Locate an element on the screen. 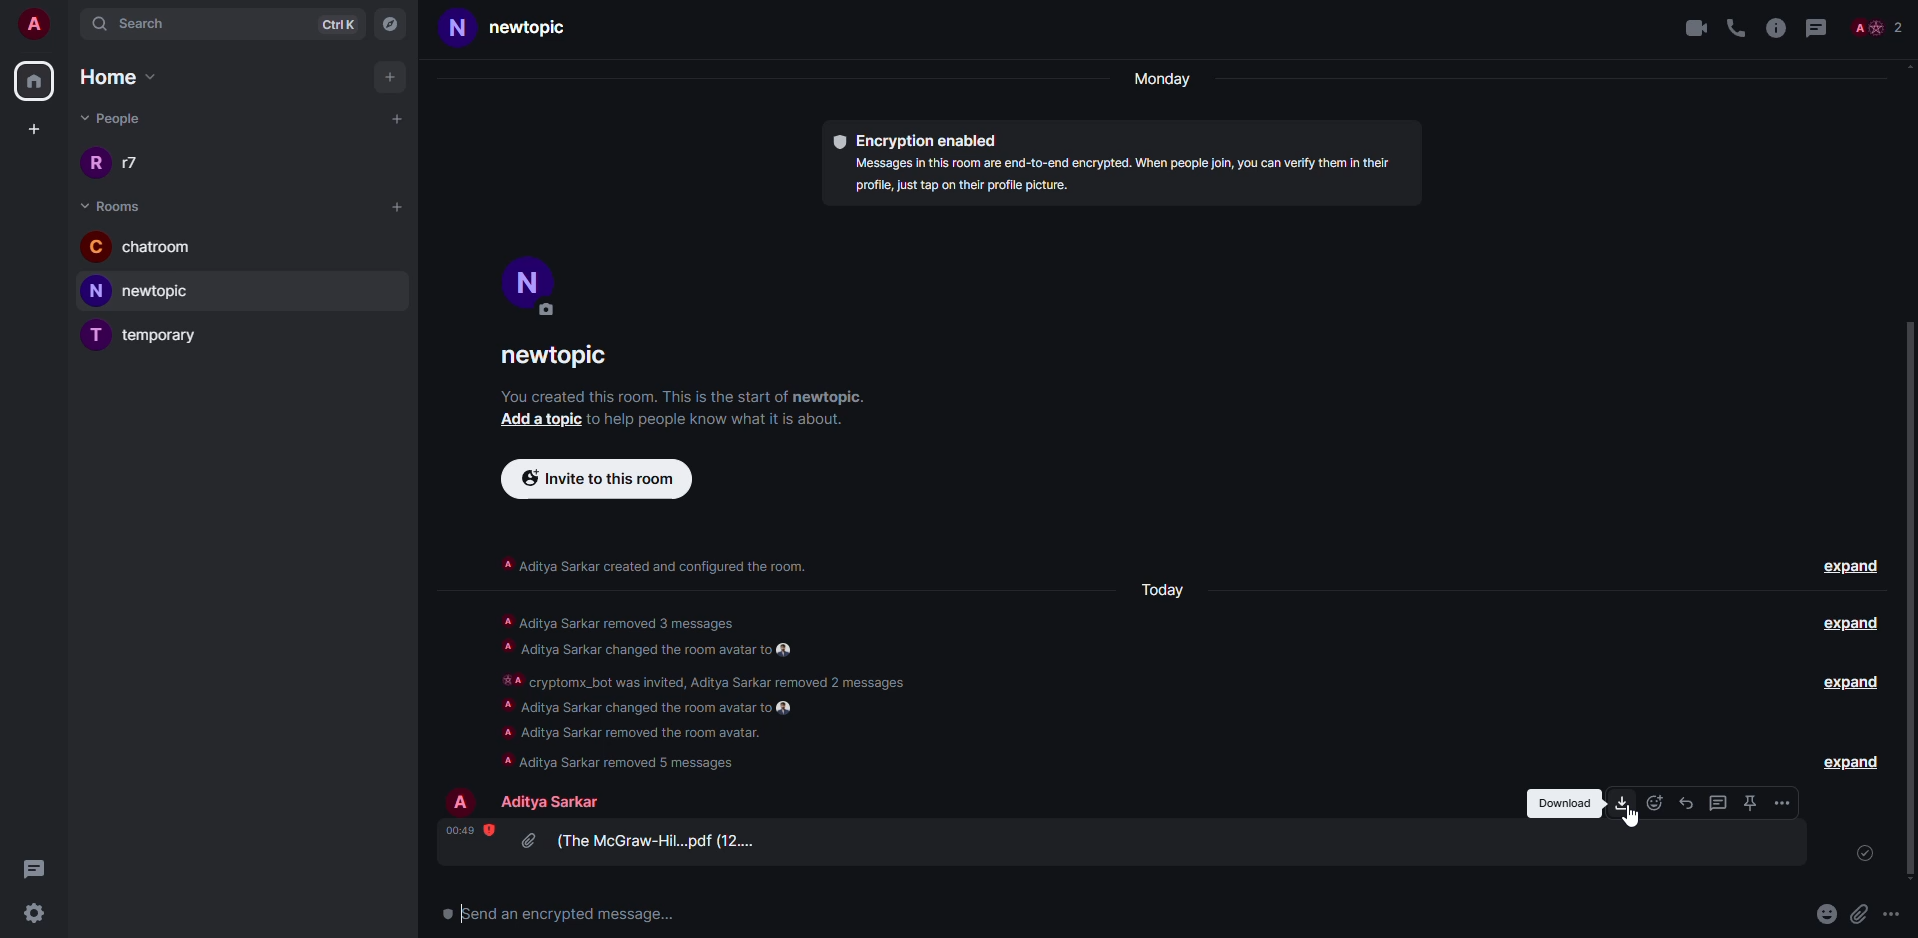 The image size is (1918, 938). add is located at coordinates (398, 115).